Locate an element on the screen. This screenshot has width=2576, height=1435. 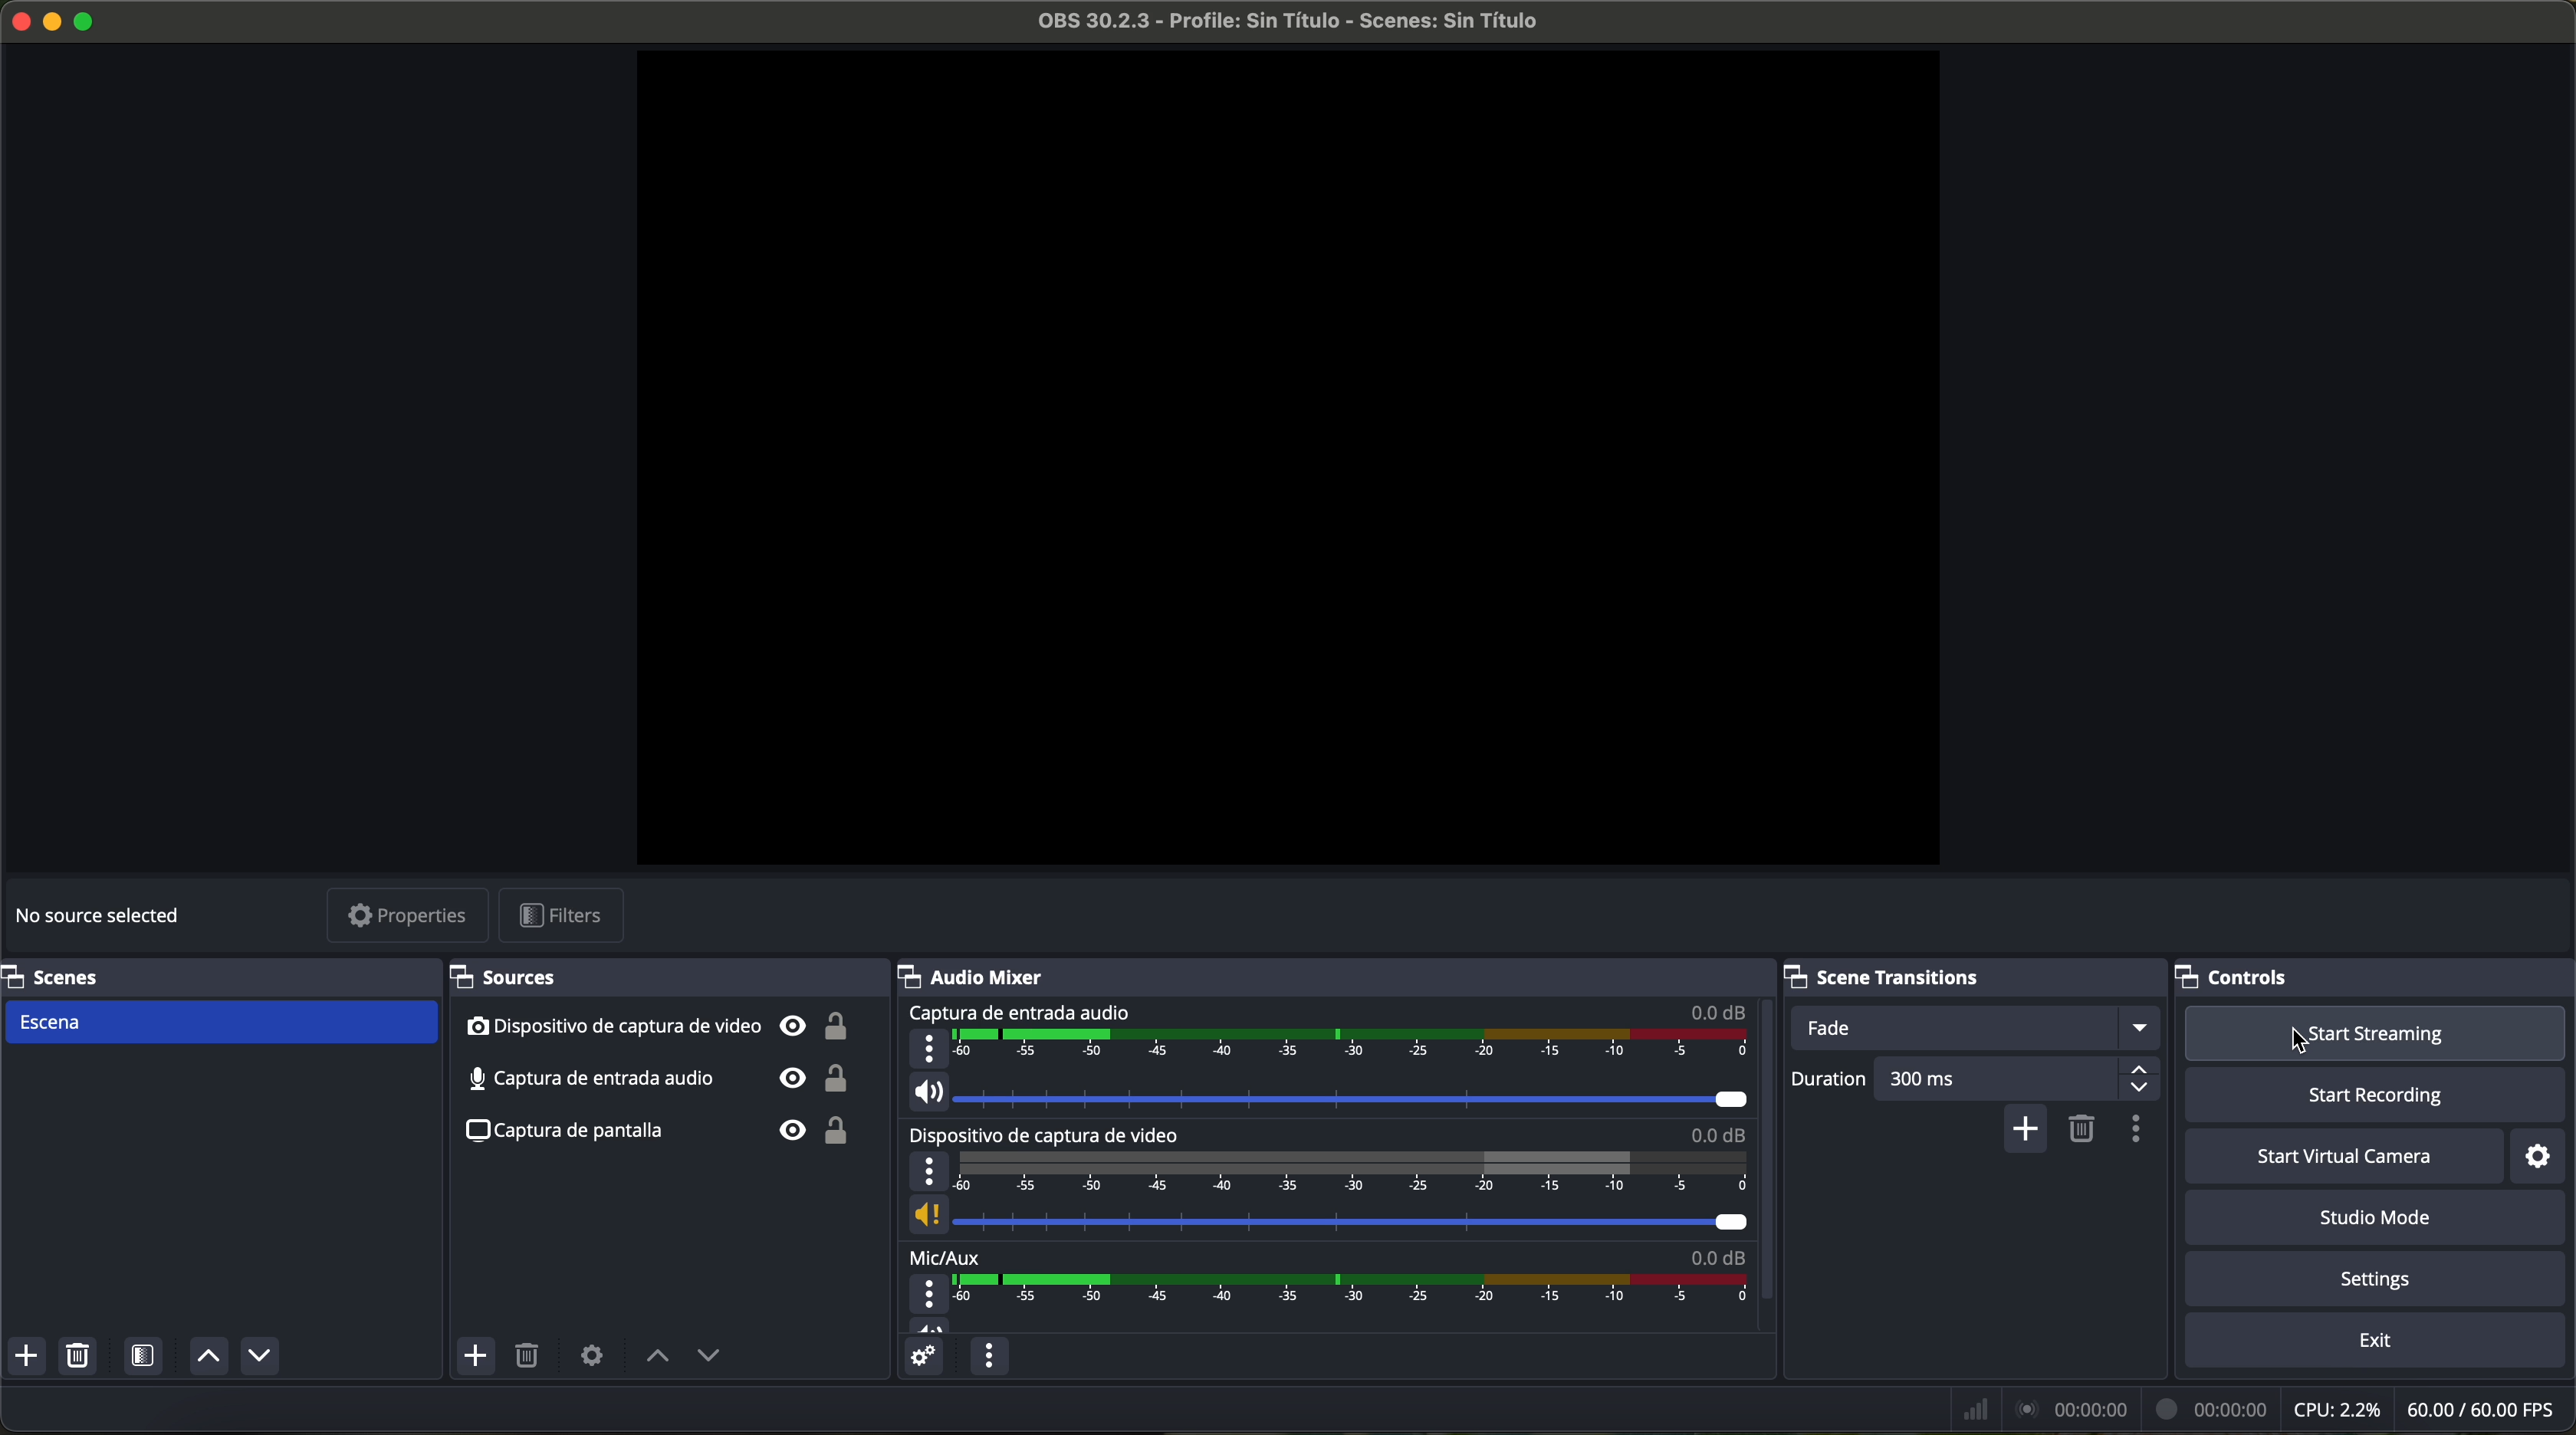
settings is located at coordinates (2541, 1157).